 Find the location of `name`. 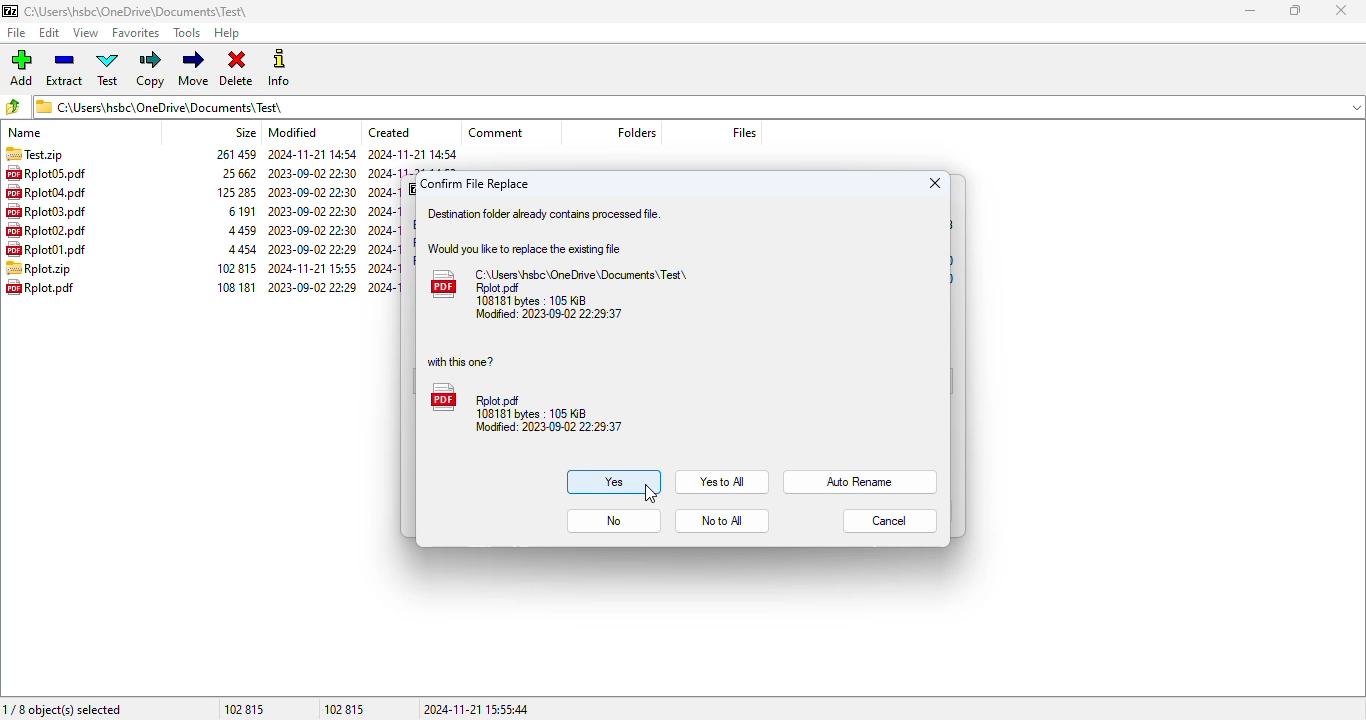

name is located at coordinates (27, 132).